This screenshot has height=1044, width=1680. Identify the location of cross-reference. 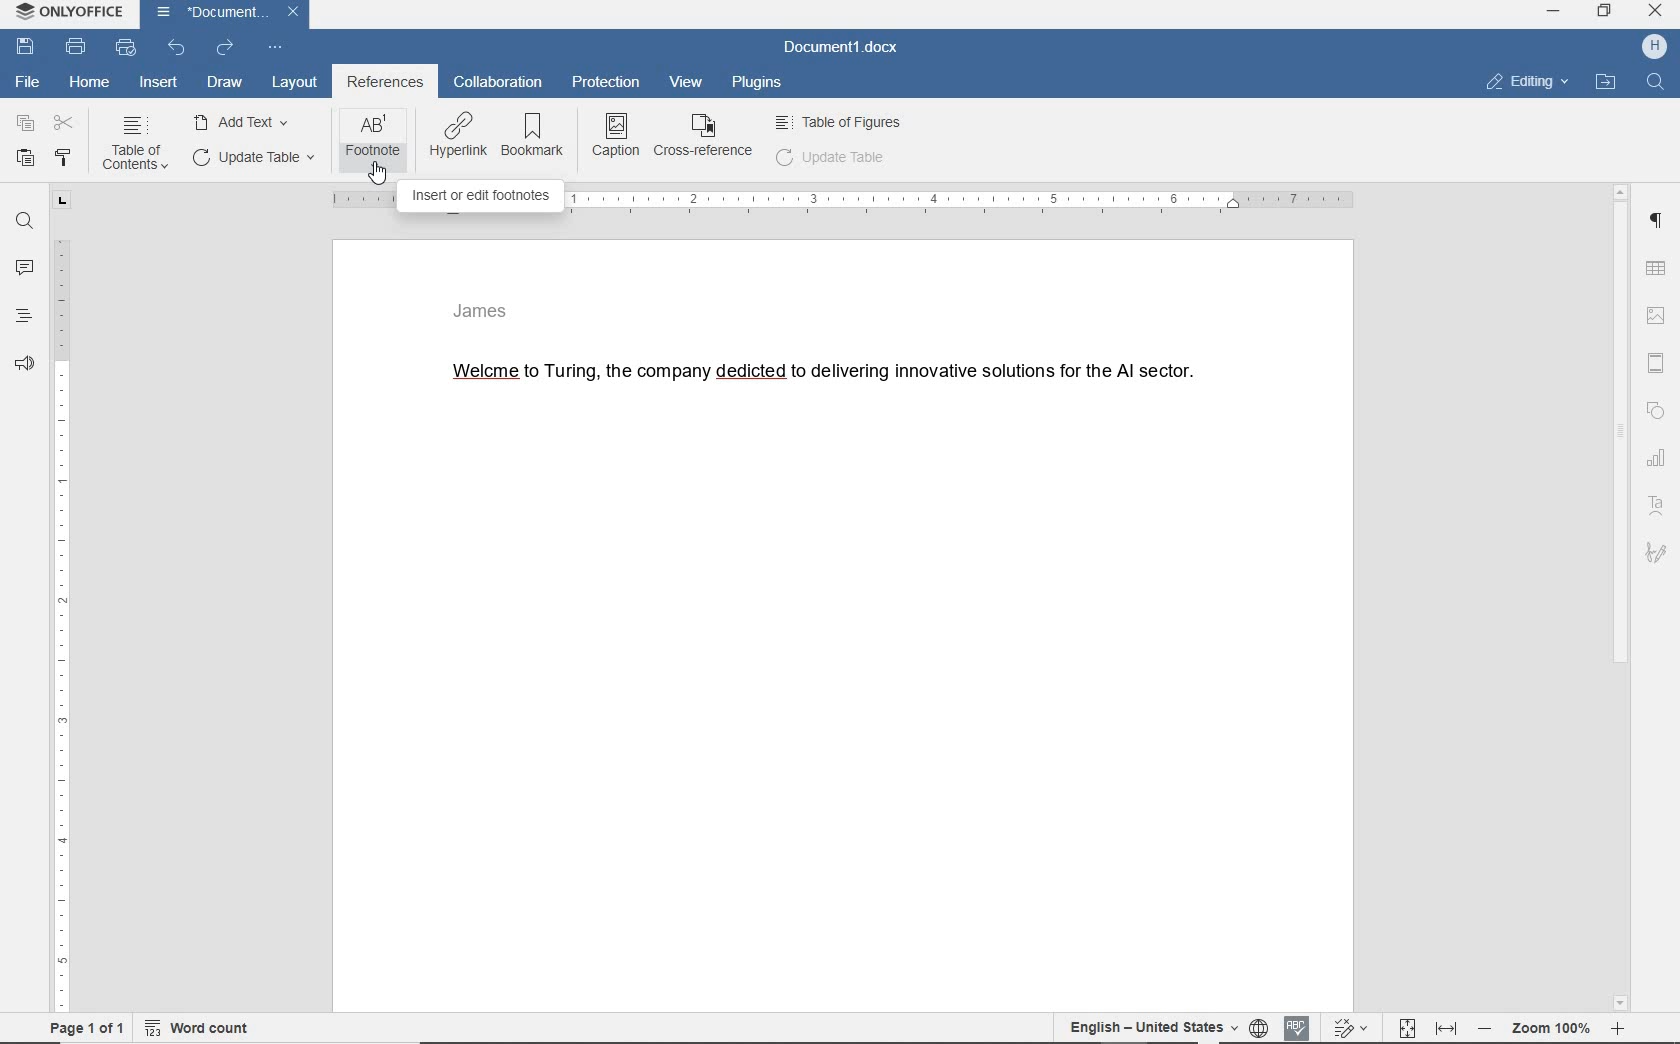
(706, 137).